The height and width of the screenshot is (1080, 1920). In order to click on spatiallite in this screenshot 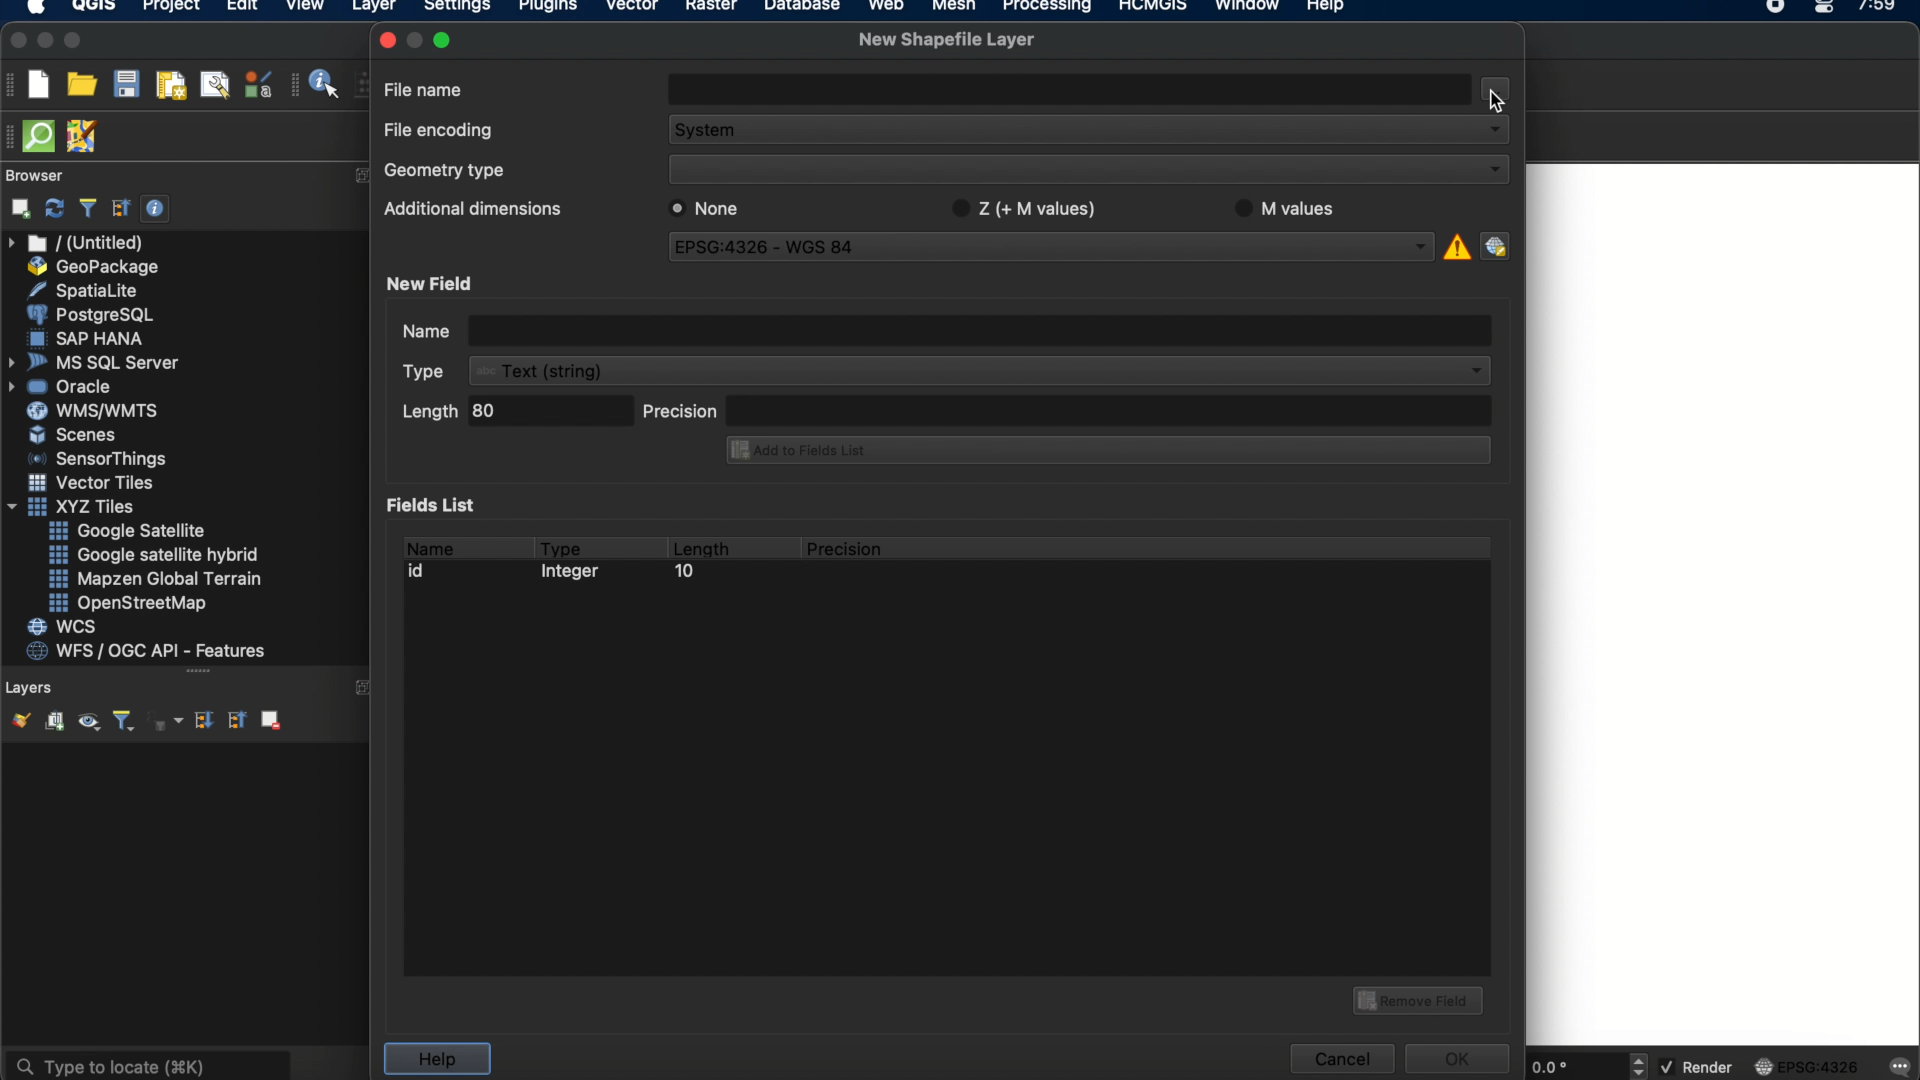, I will do `click(87, 290)`.